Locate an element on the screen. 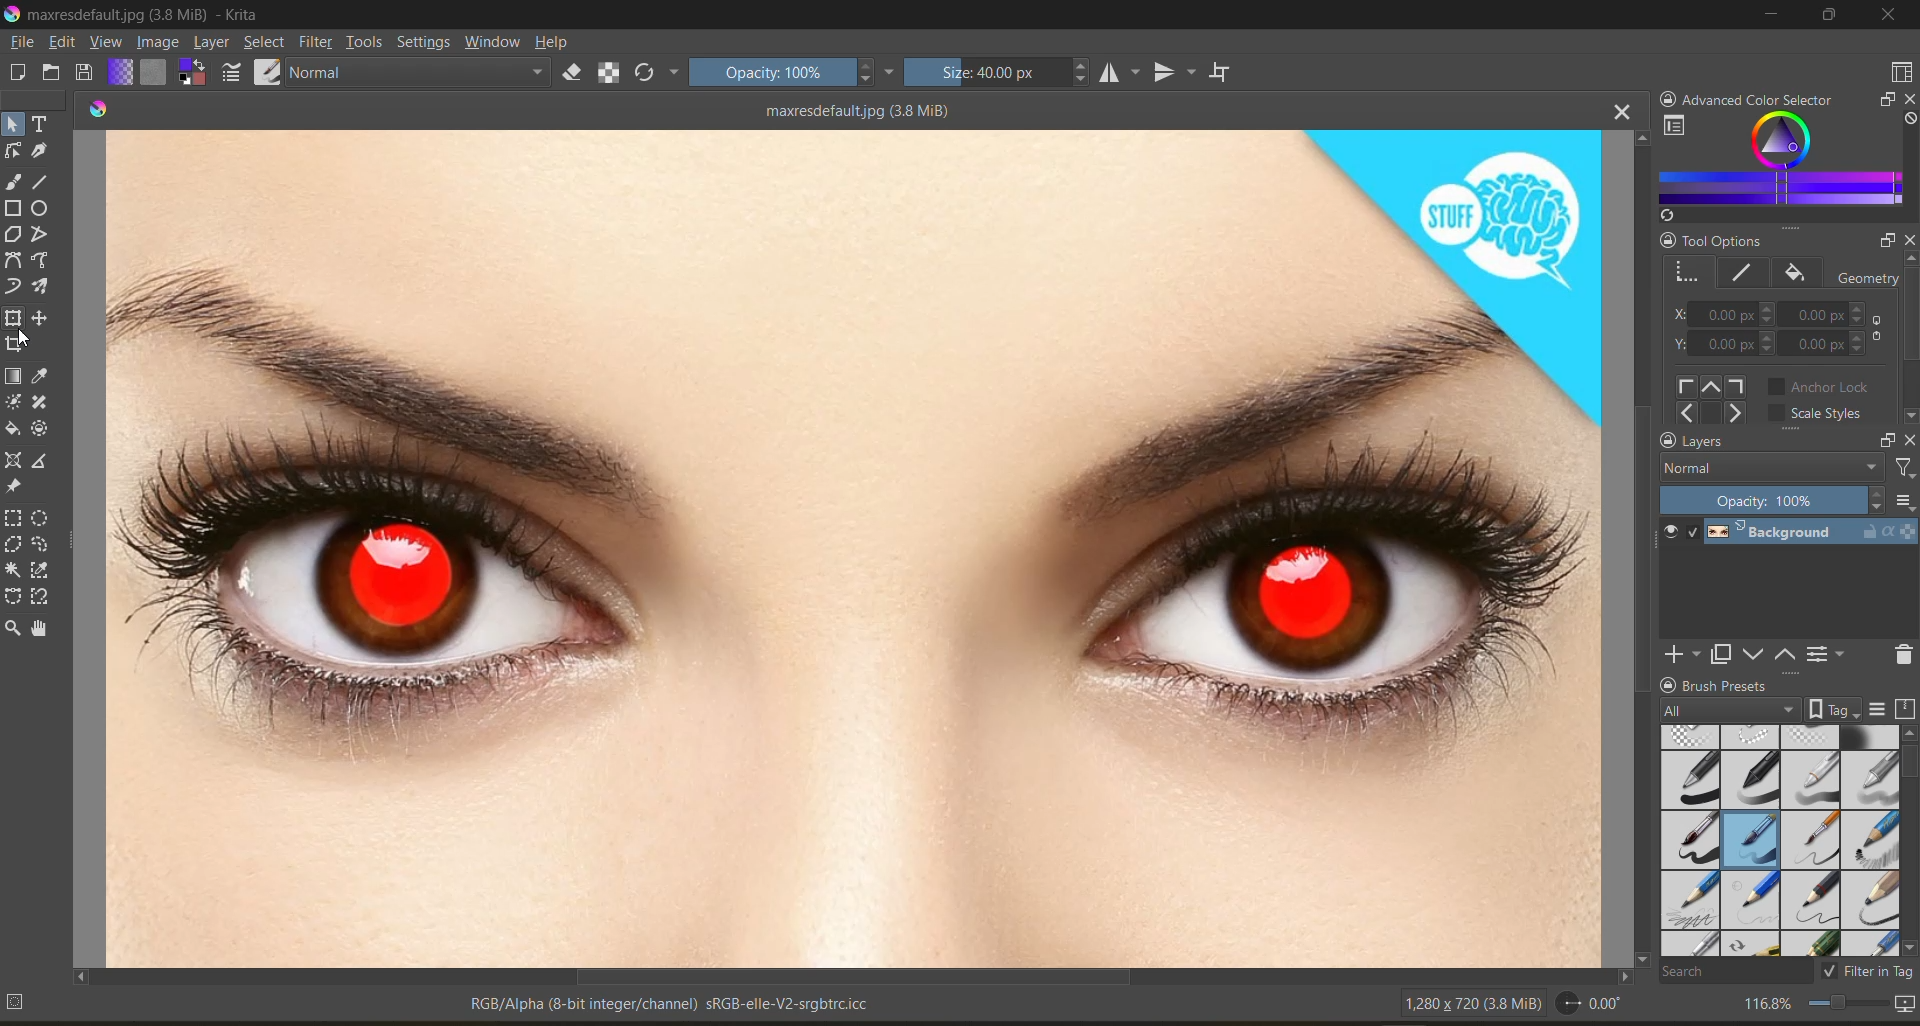  view or change the layer properties is located at coordinates (1829, 653).